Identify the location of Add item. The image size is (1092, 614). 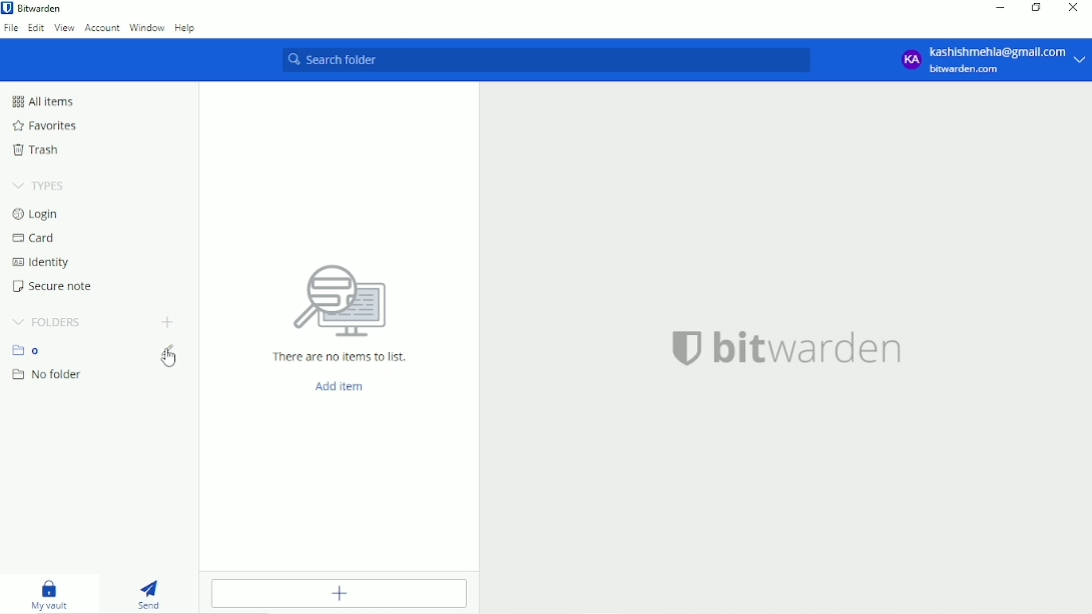
(340, 387).